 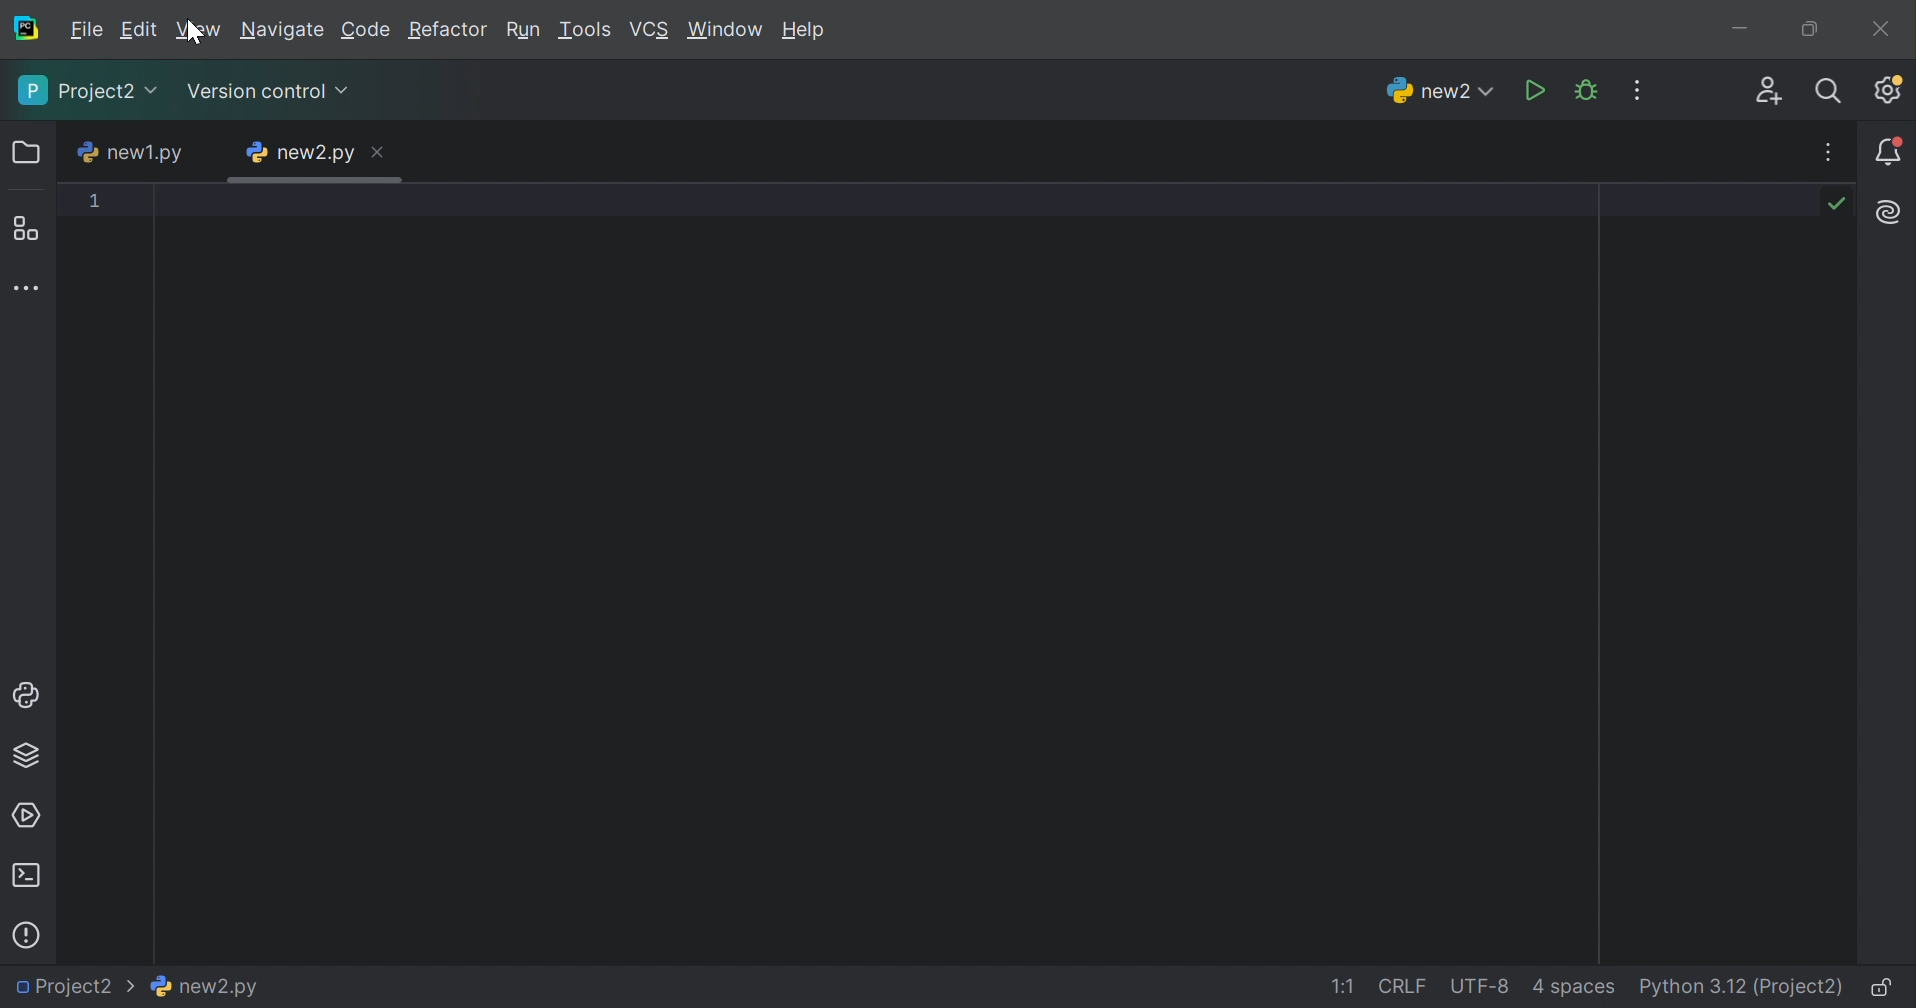 I want to click on Project2, so click(x=73, y=987).